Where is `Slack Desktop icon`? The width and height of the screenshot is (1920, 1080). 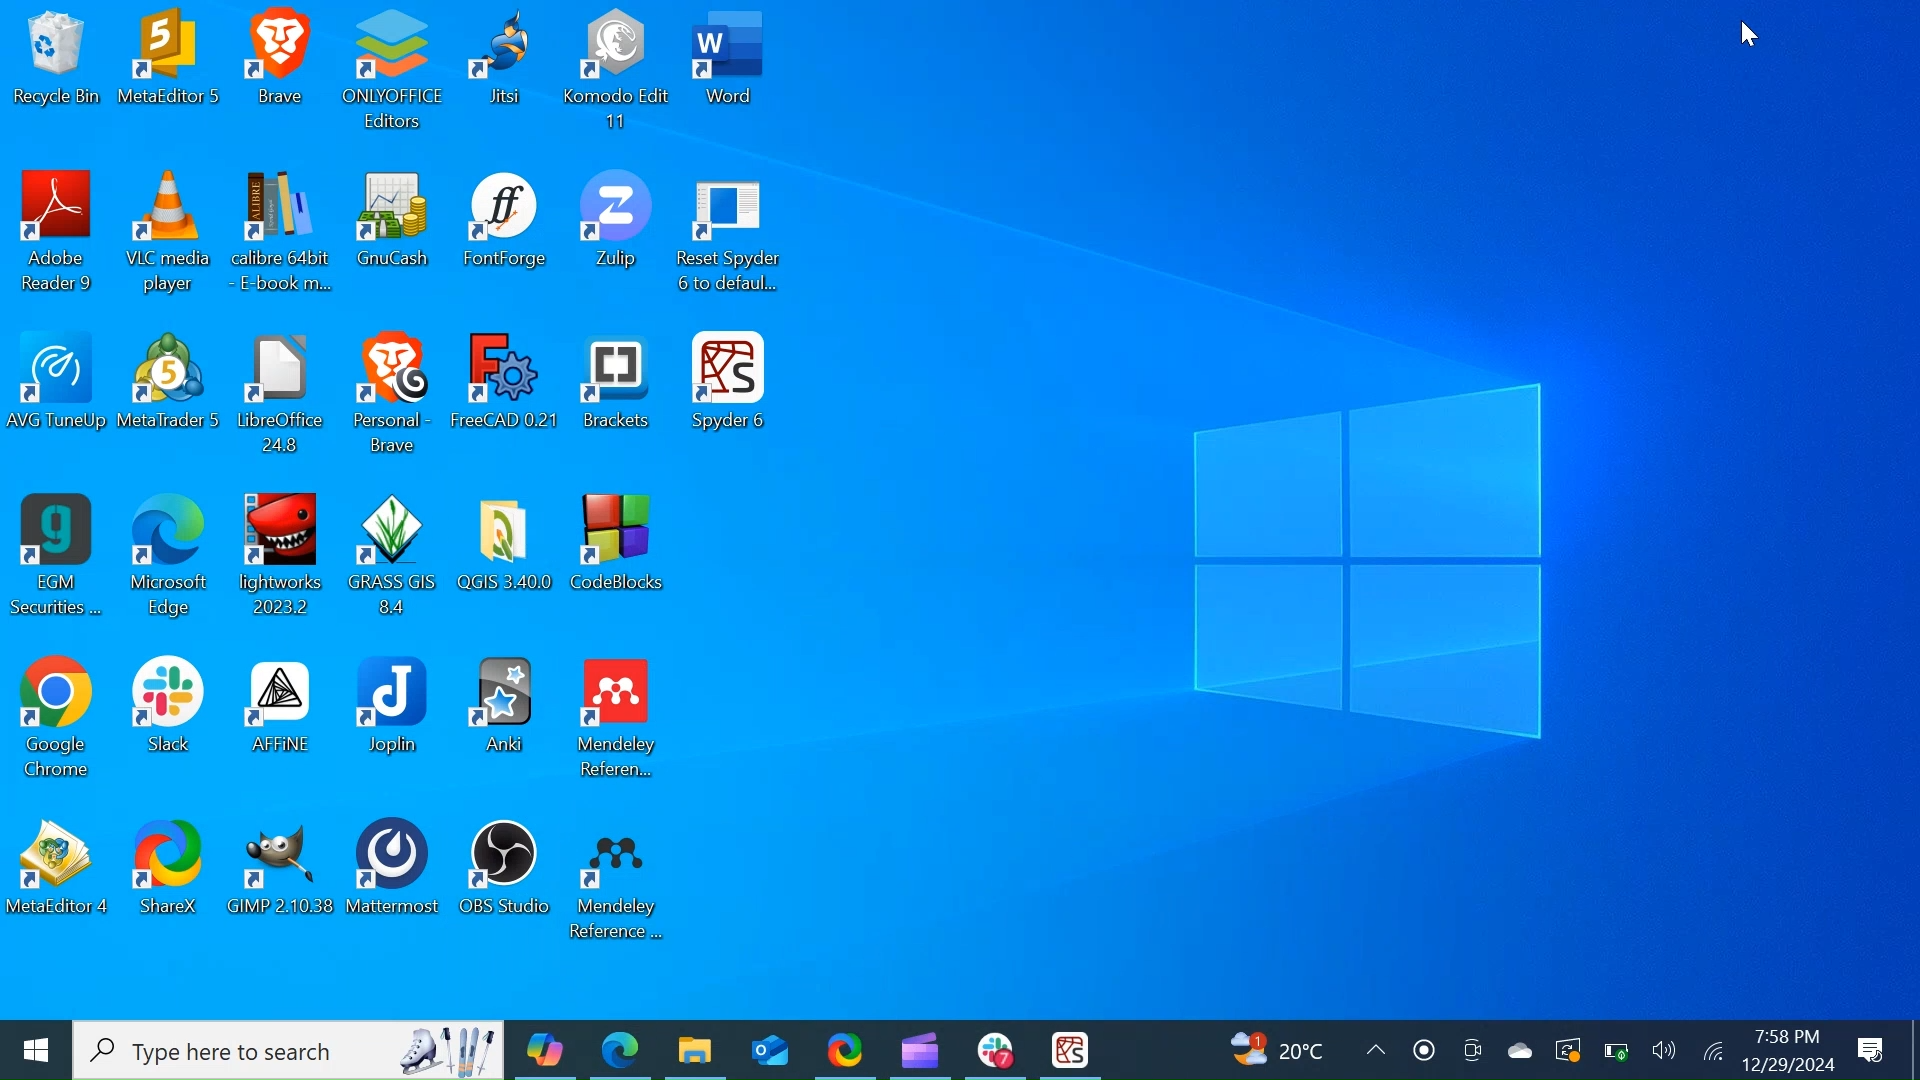 Slack Desktop icon is located at coordinates (991, 1050).